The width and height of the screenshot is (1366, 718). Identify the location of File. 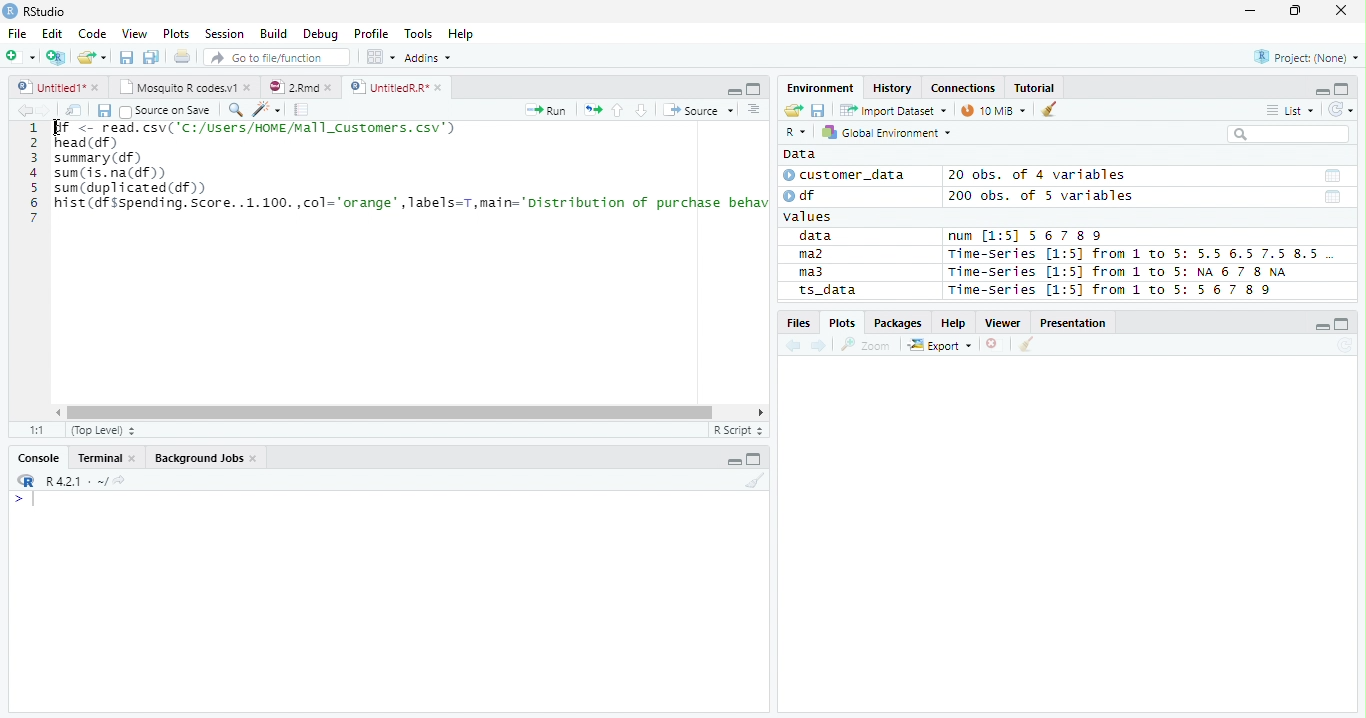
(16, 33).